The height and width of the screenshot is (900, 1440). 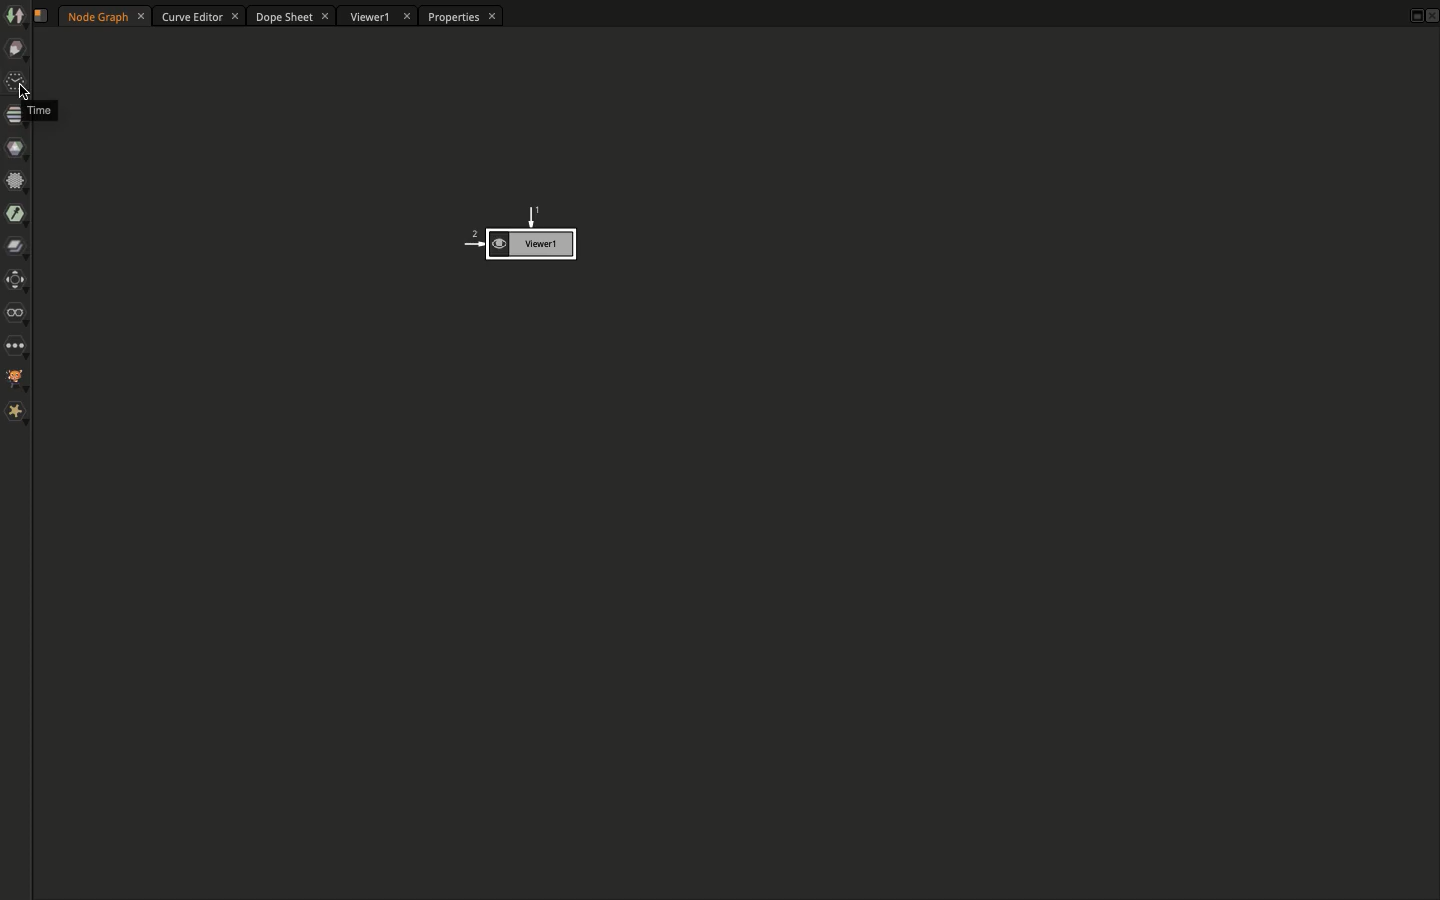 What do you see at coordinates (39, 109) in the screenshot?
I see `Time` at bounding box center [39, 109].